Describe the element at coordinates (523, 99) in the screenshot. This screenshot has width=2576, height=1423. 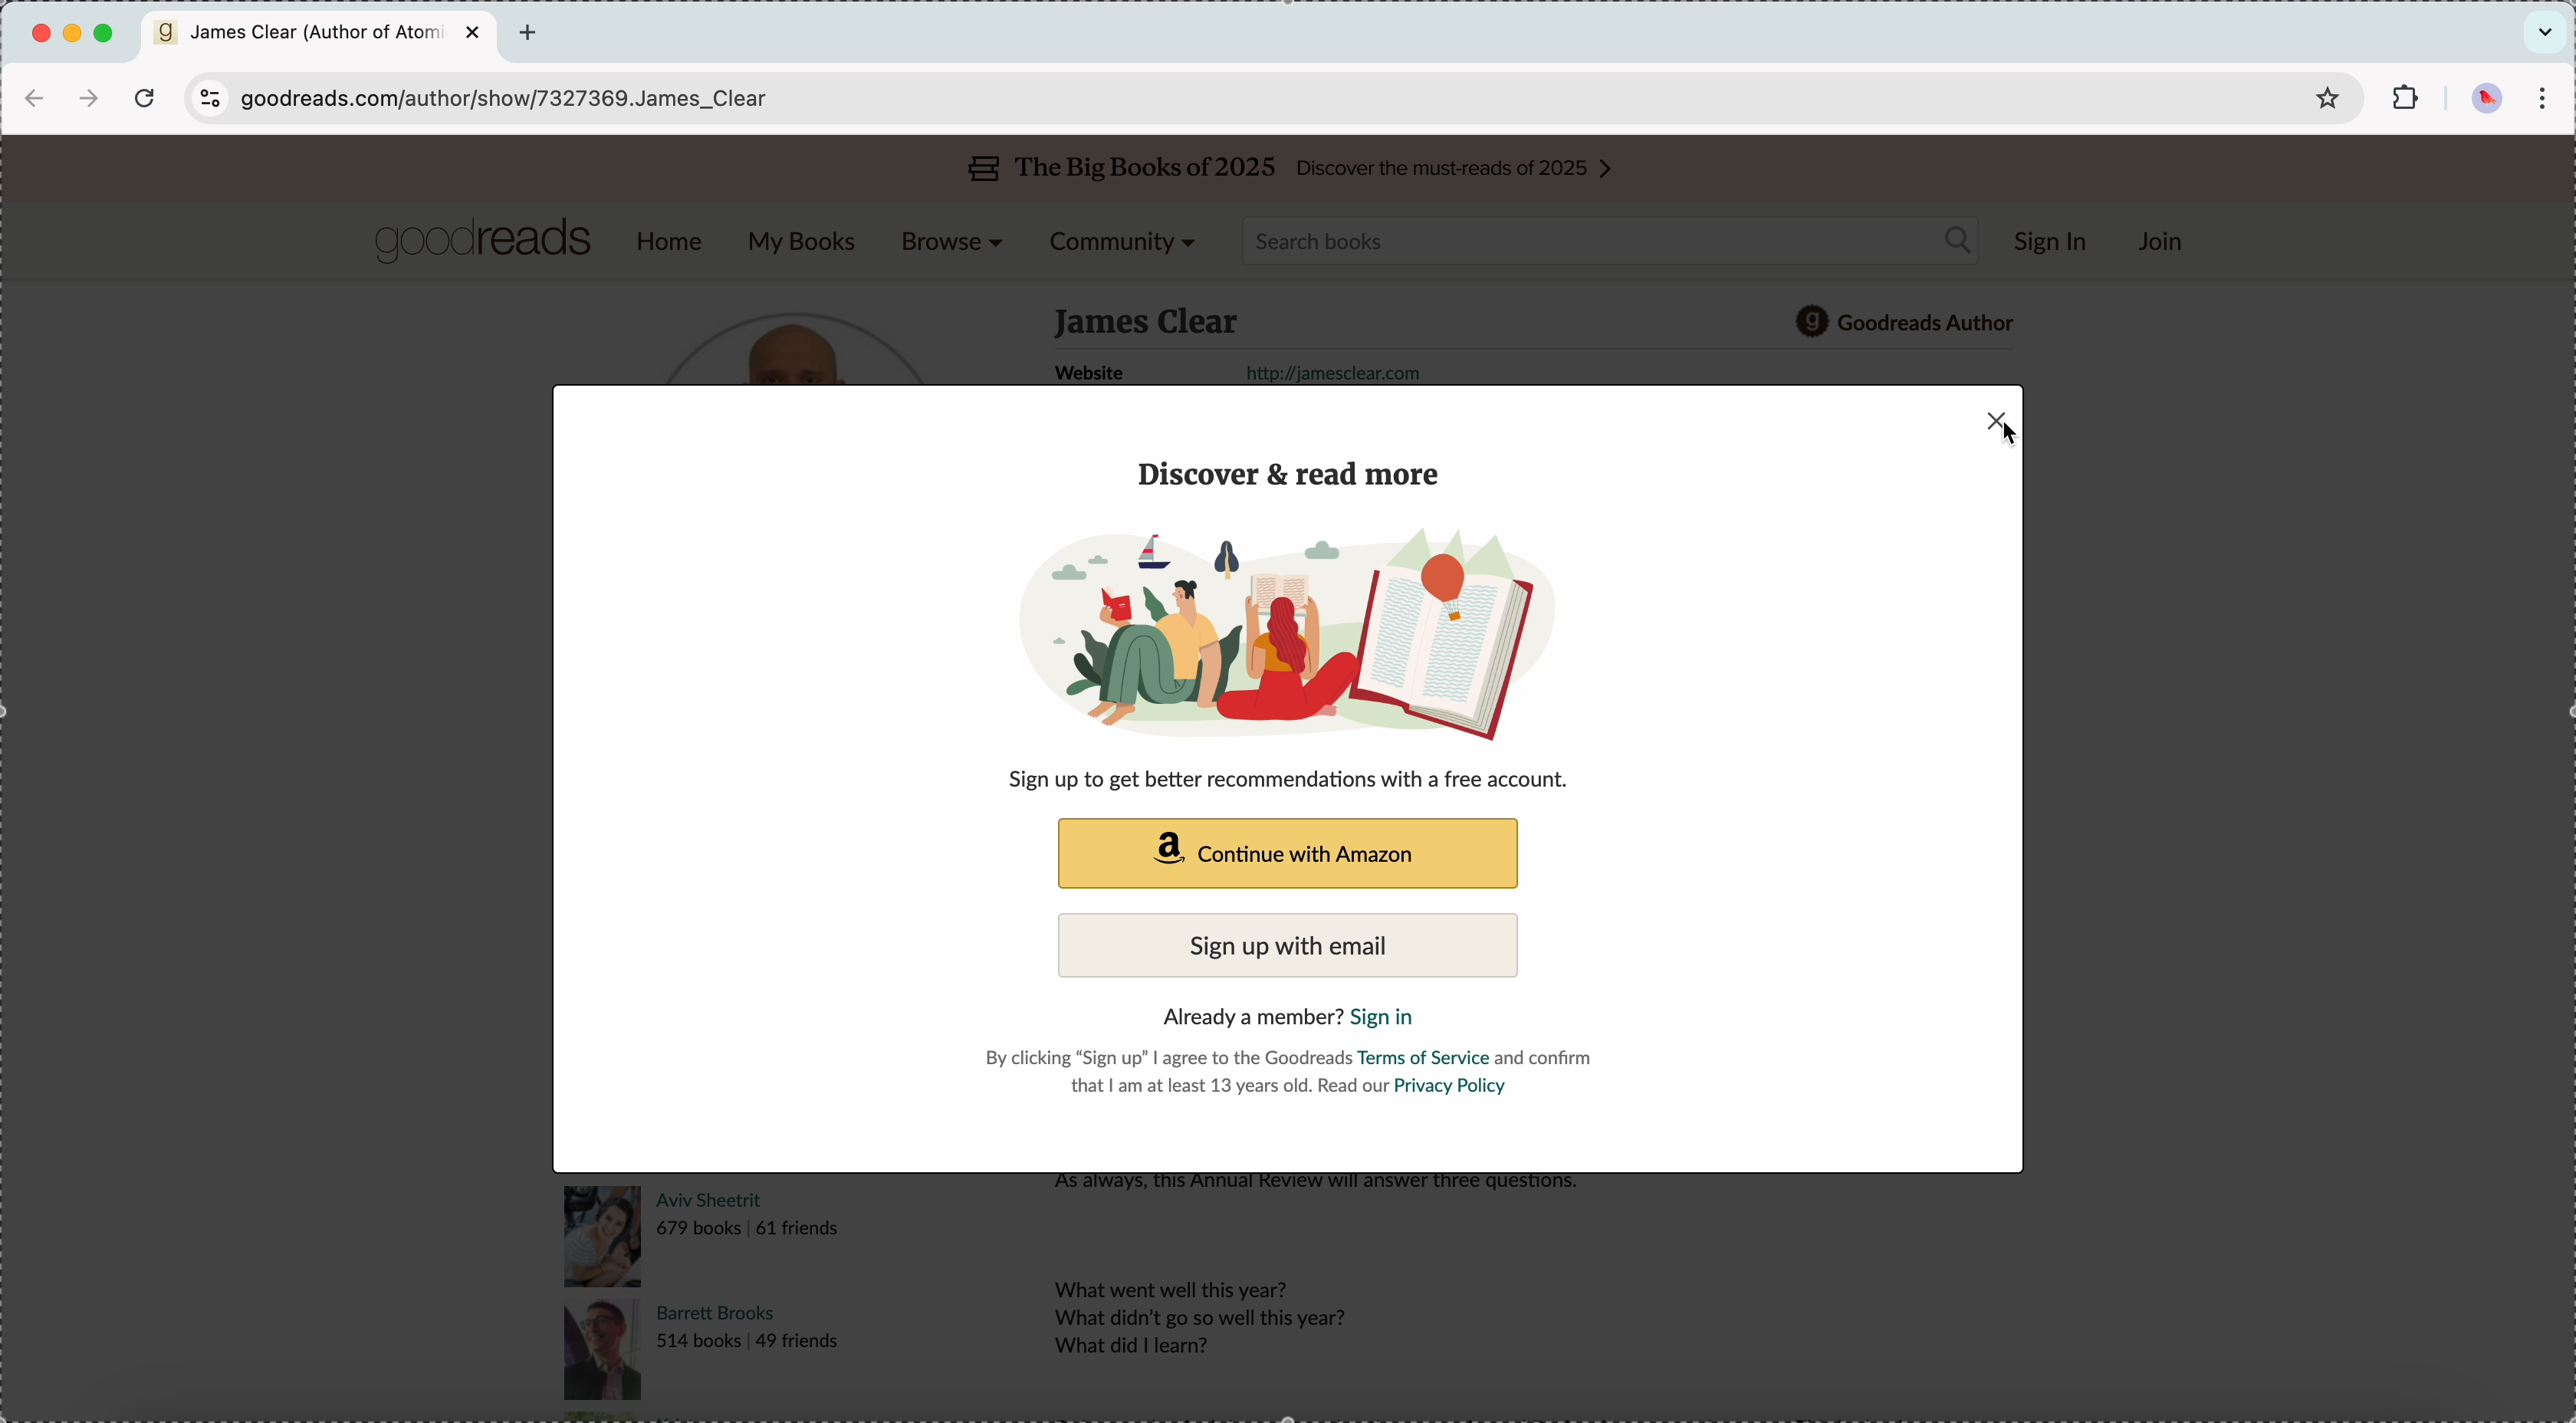
I see `goodreads.com/author/show/7327369.James_Clear` at that location.